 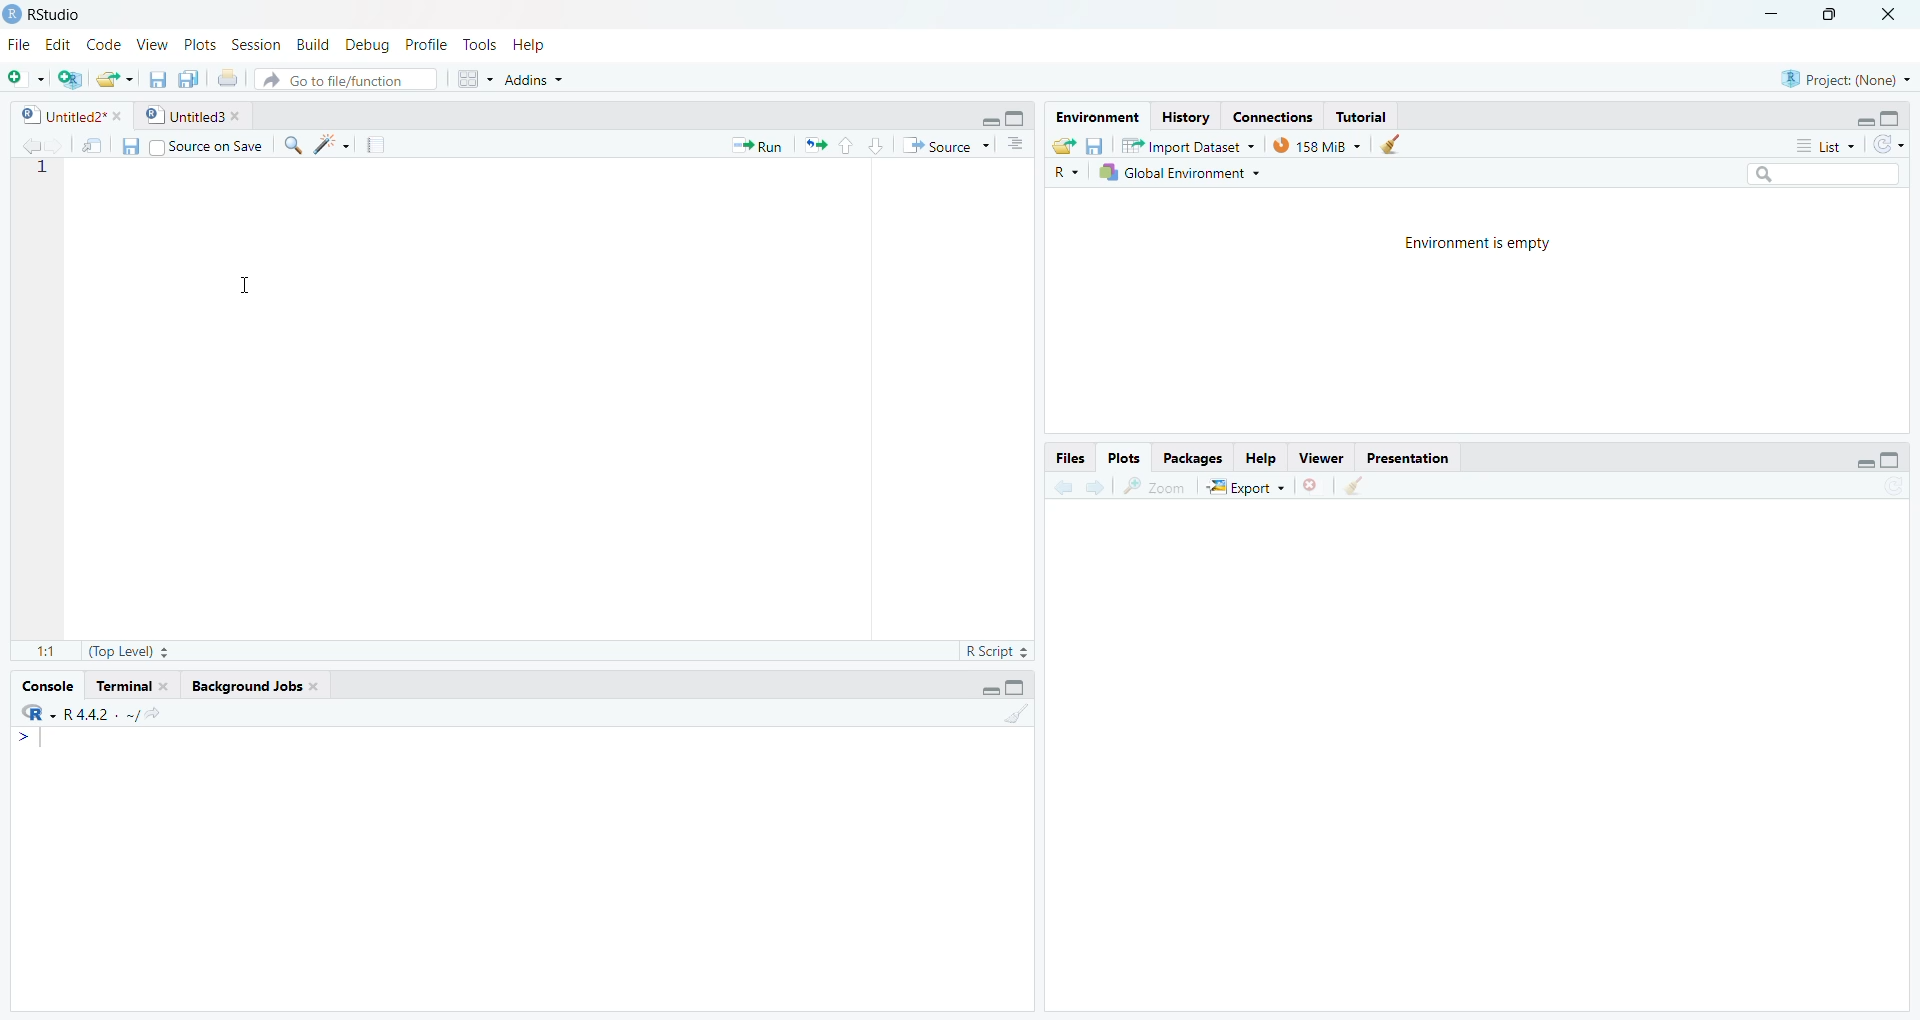 What do you see at coordinates (1861, 117) in the screenshot?
I see `Minimize/maximize` at bounding box center [1861, 117].